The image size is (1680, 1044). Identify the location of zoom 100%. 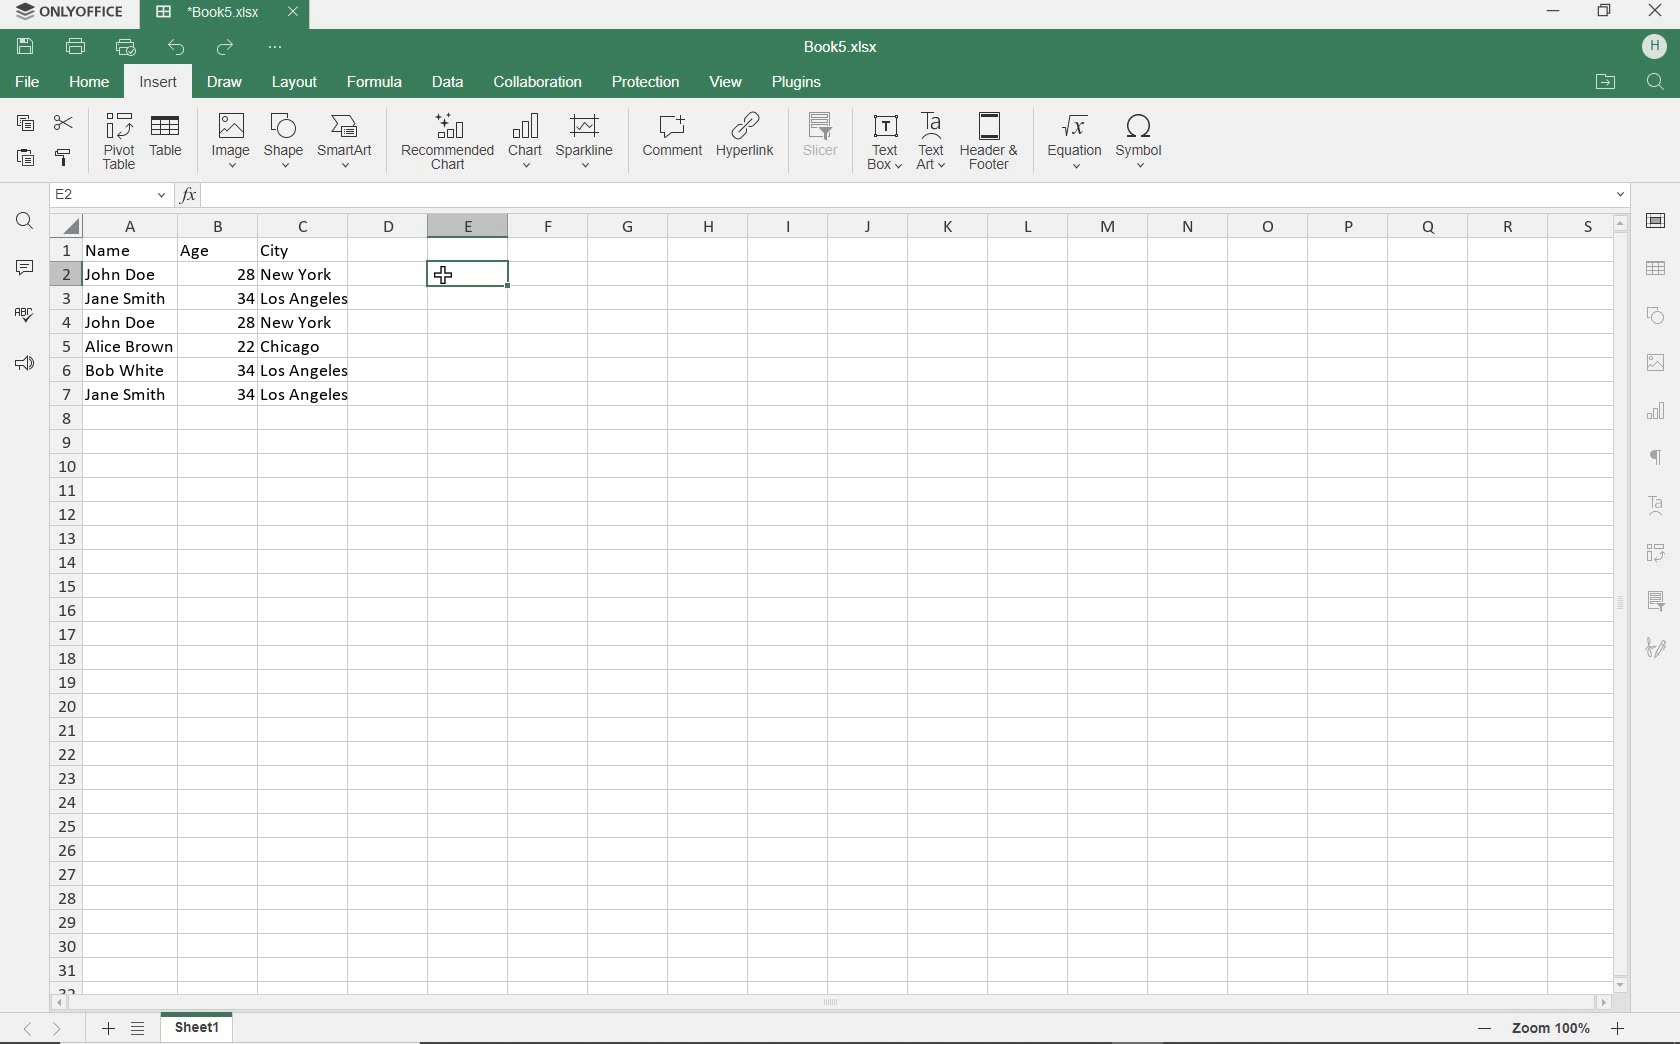
(1551, 1028).